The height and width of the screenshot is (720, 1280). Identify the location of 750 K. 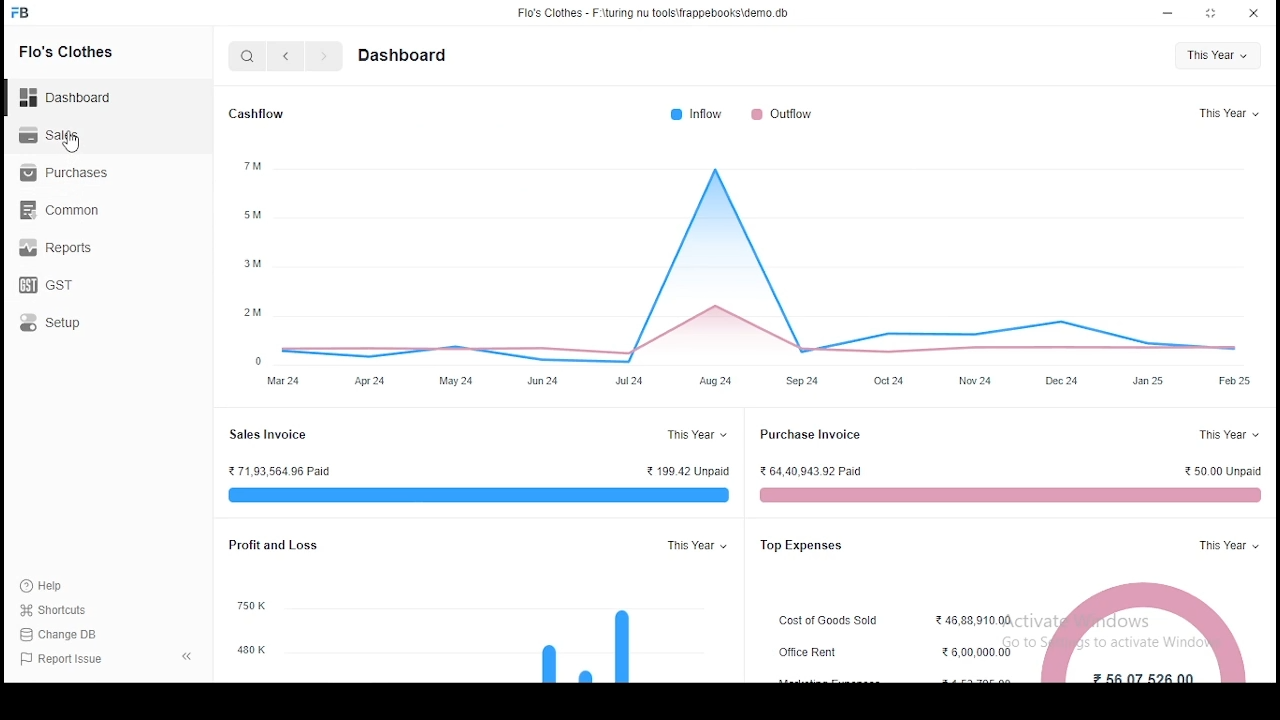
(251, 606).